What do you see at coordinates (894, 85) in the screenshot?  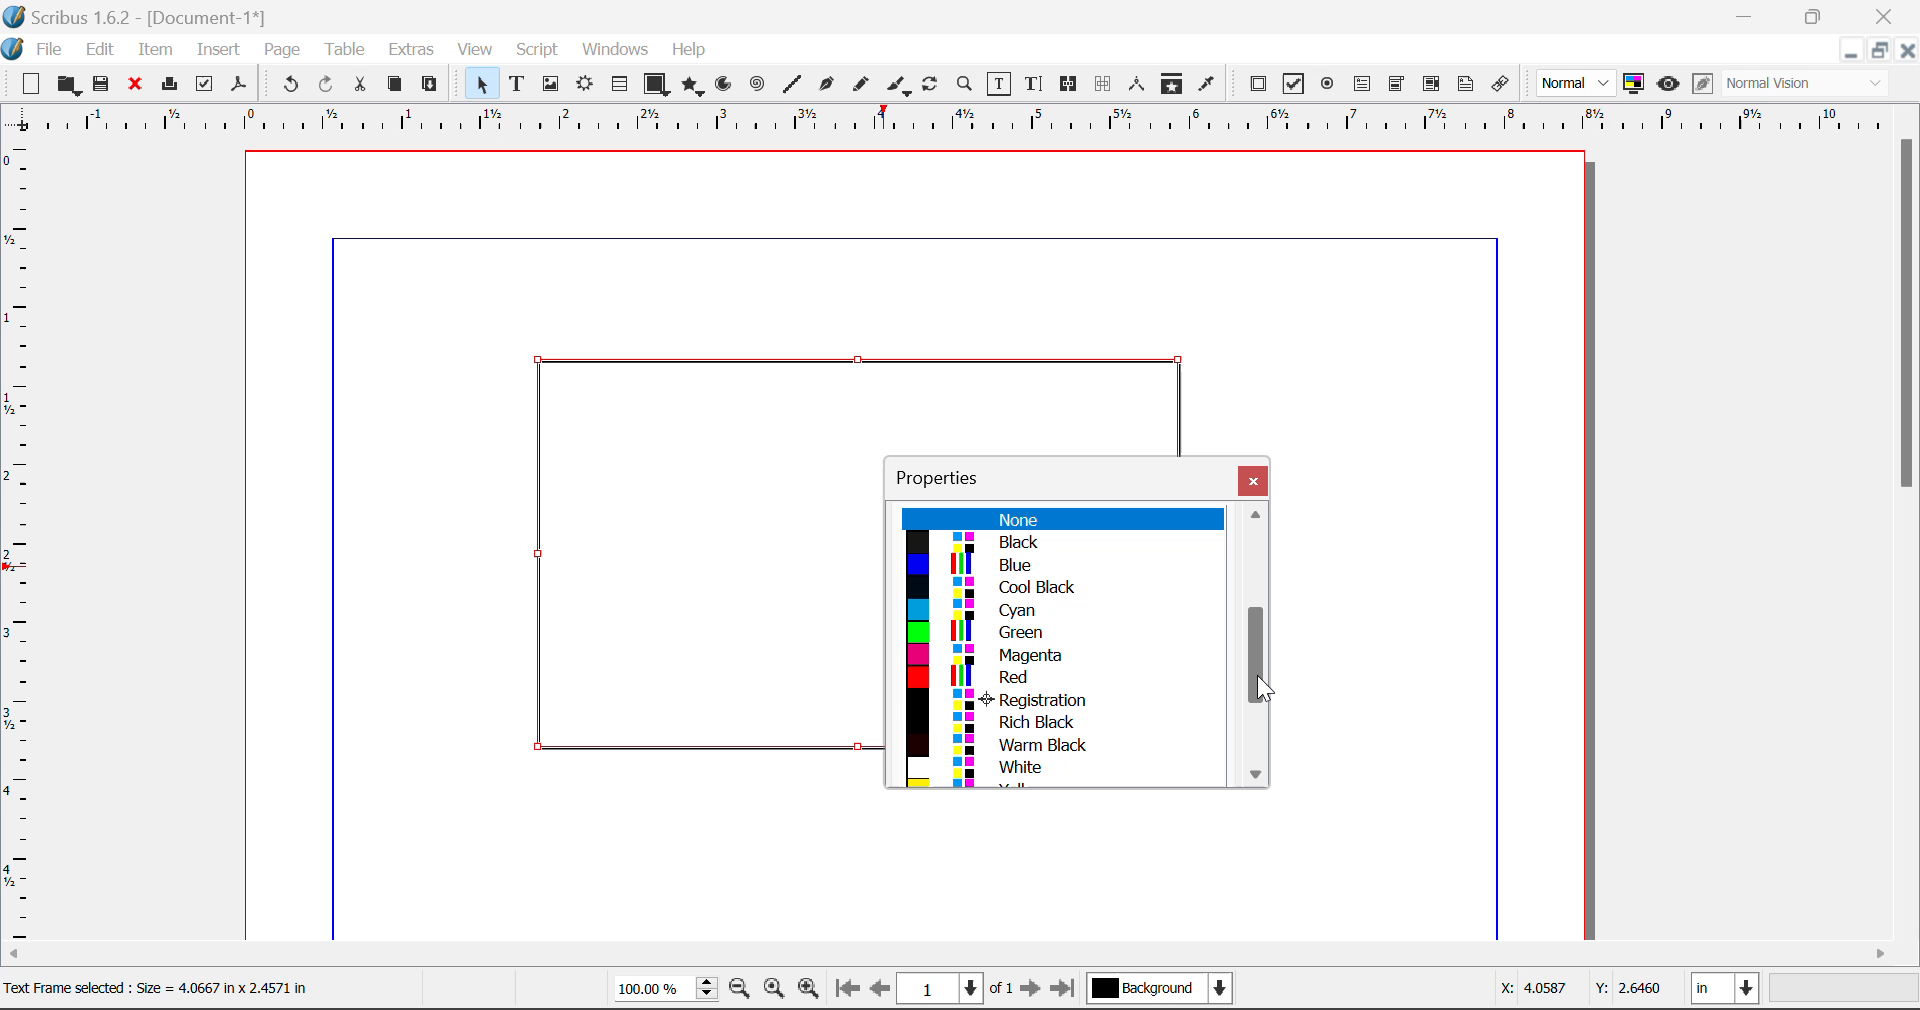 I see `Calligraphic Line` at bounding box center [894, 85].